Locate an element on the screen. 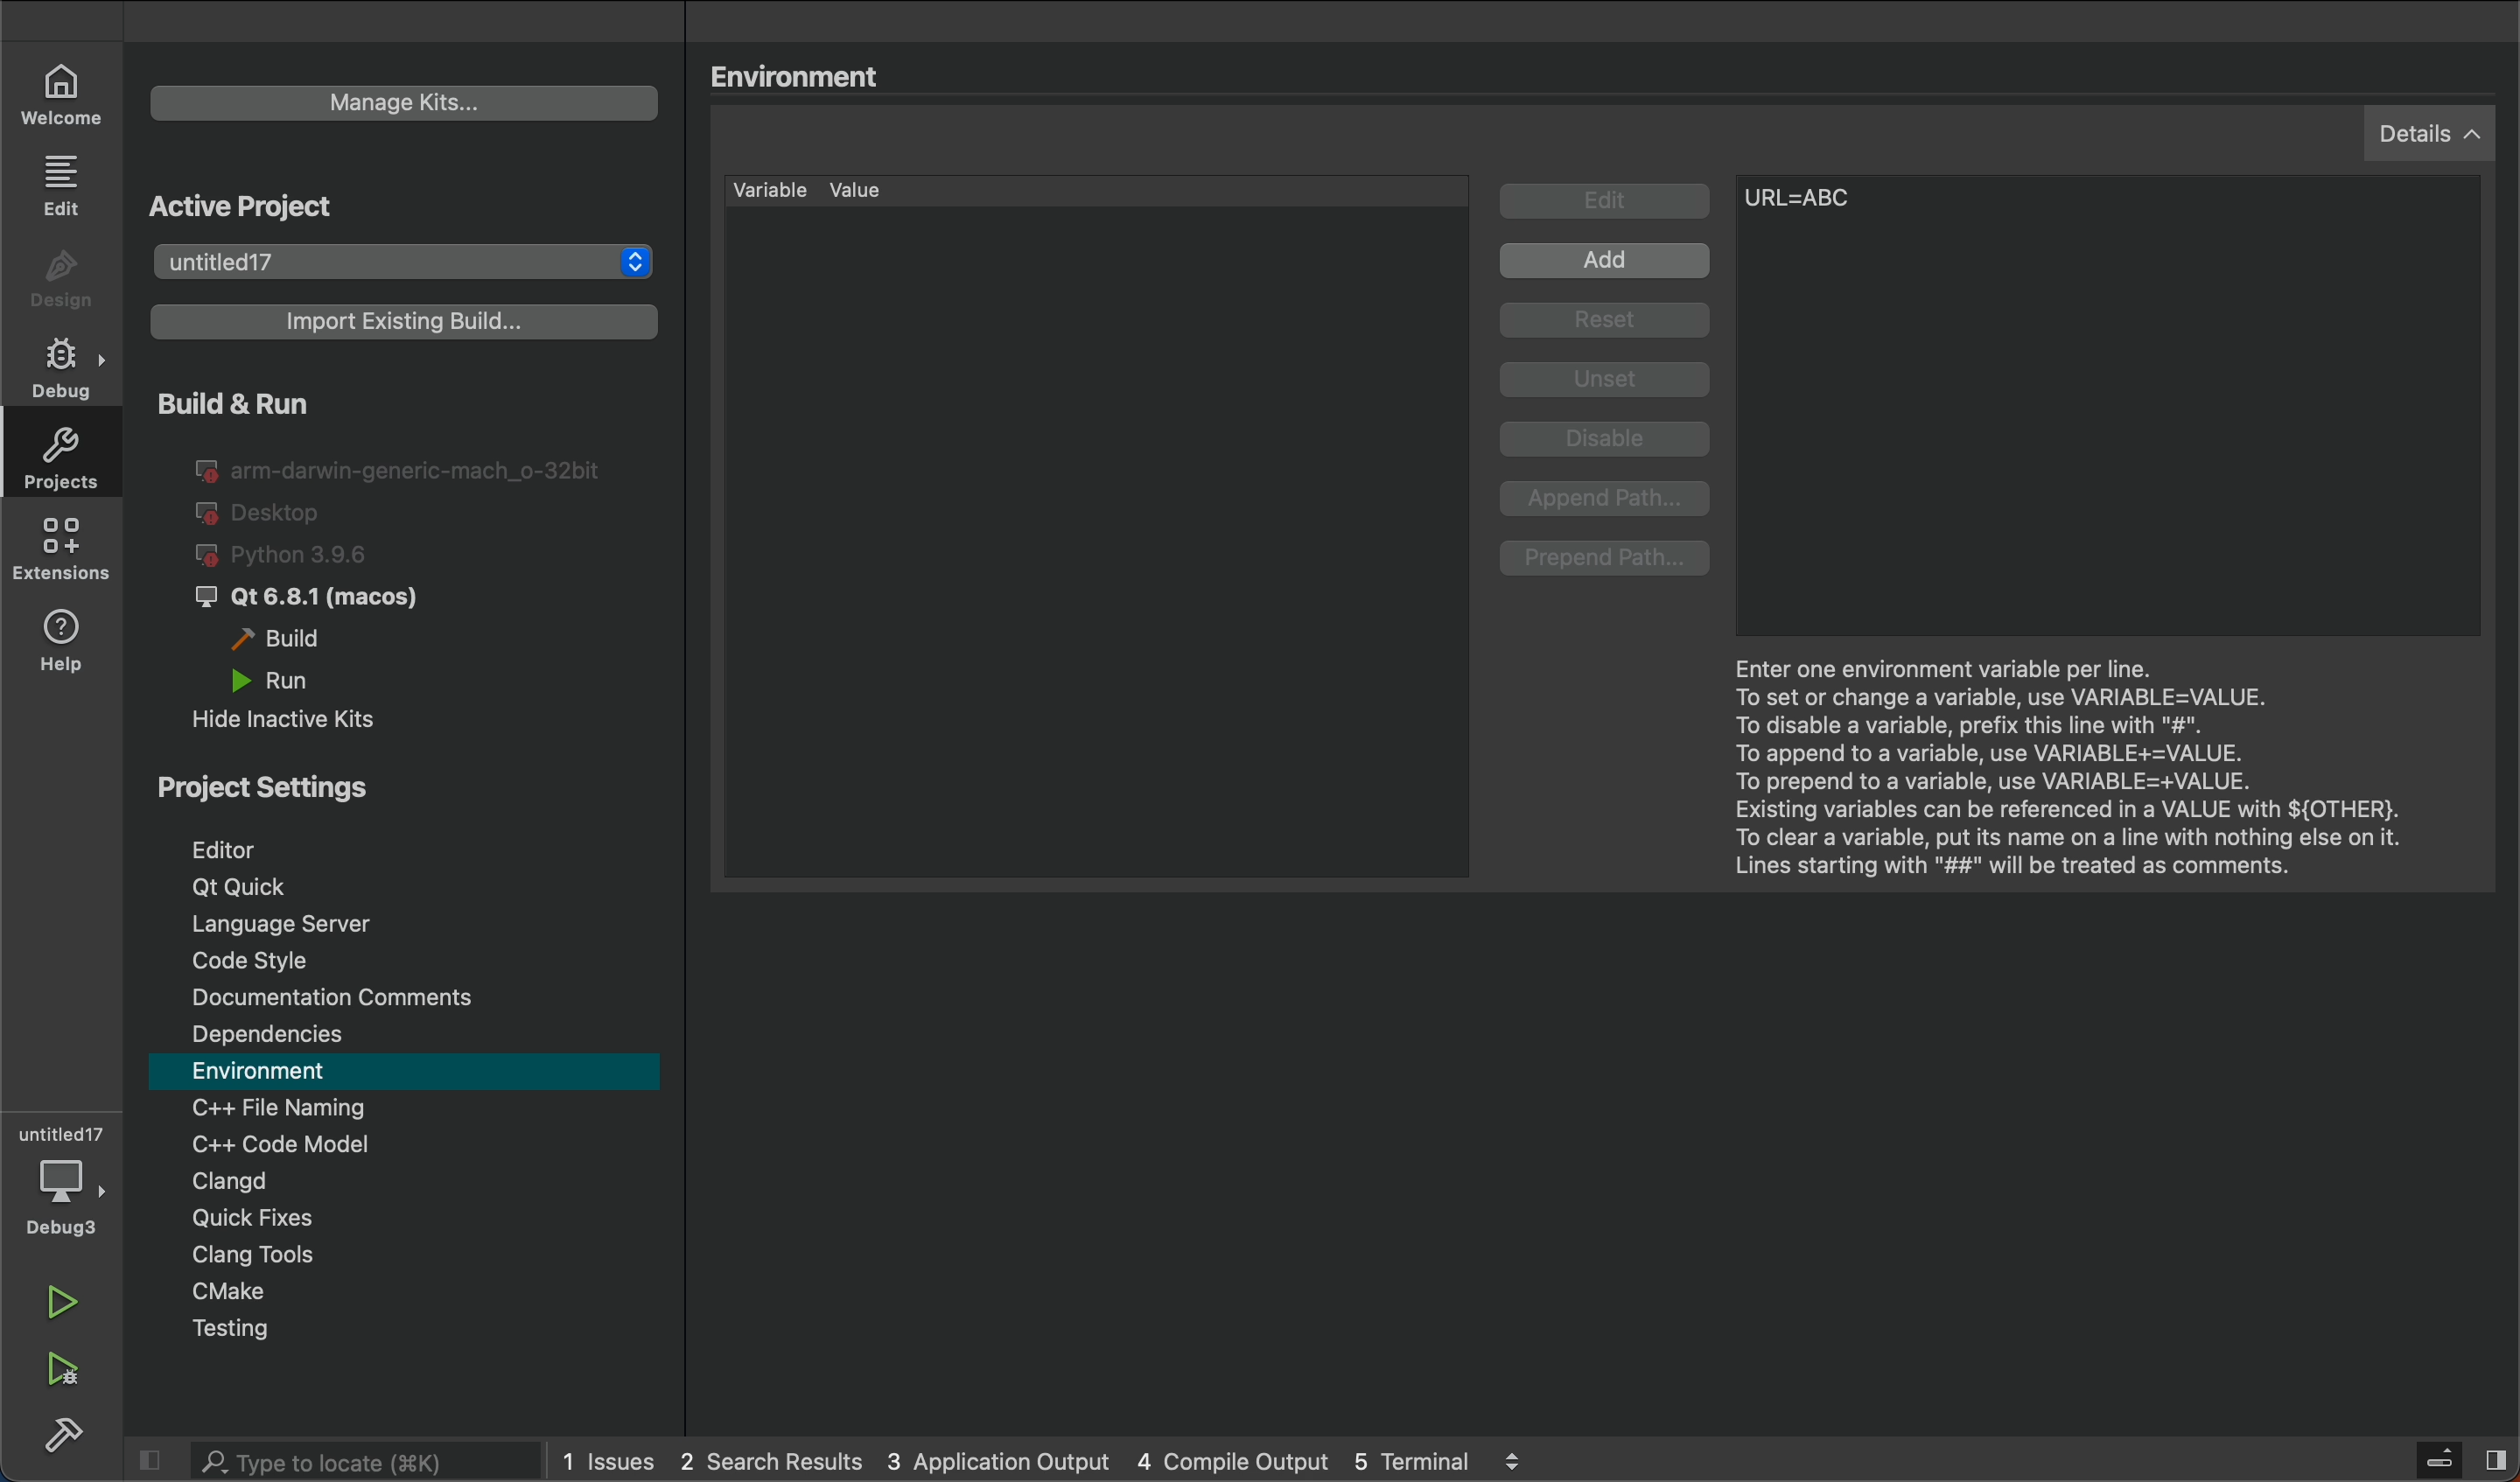 This screenshot has height=1482, width=2520. Clang tool is located at coordinates (420, 1256).